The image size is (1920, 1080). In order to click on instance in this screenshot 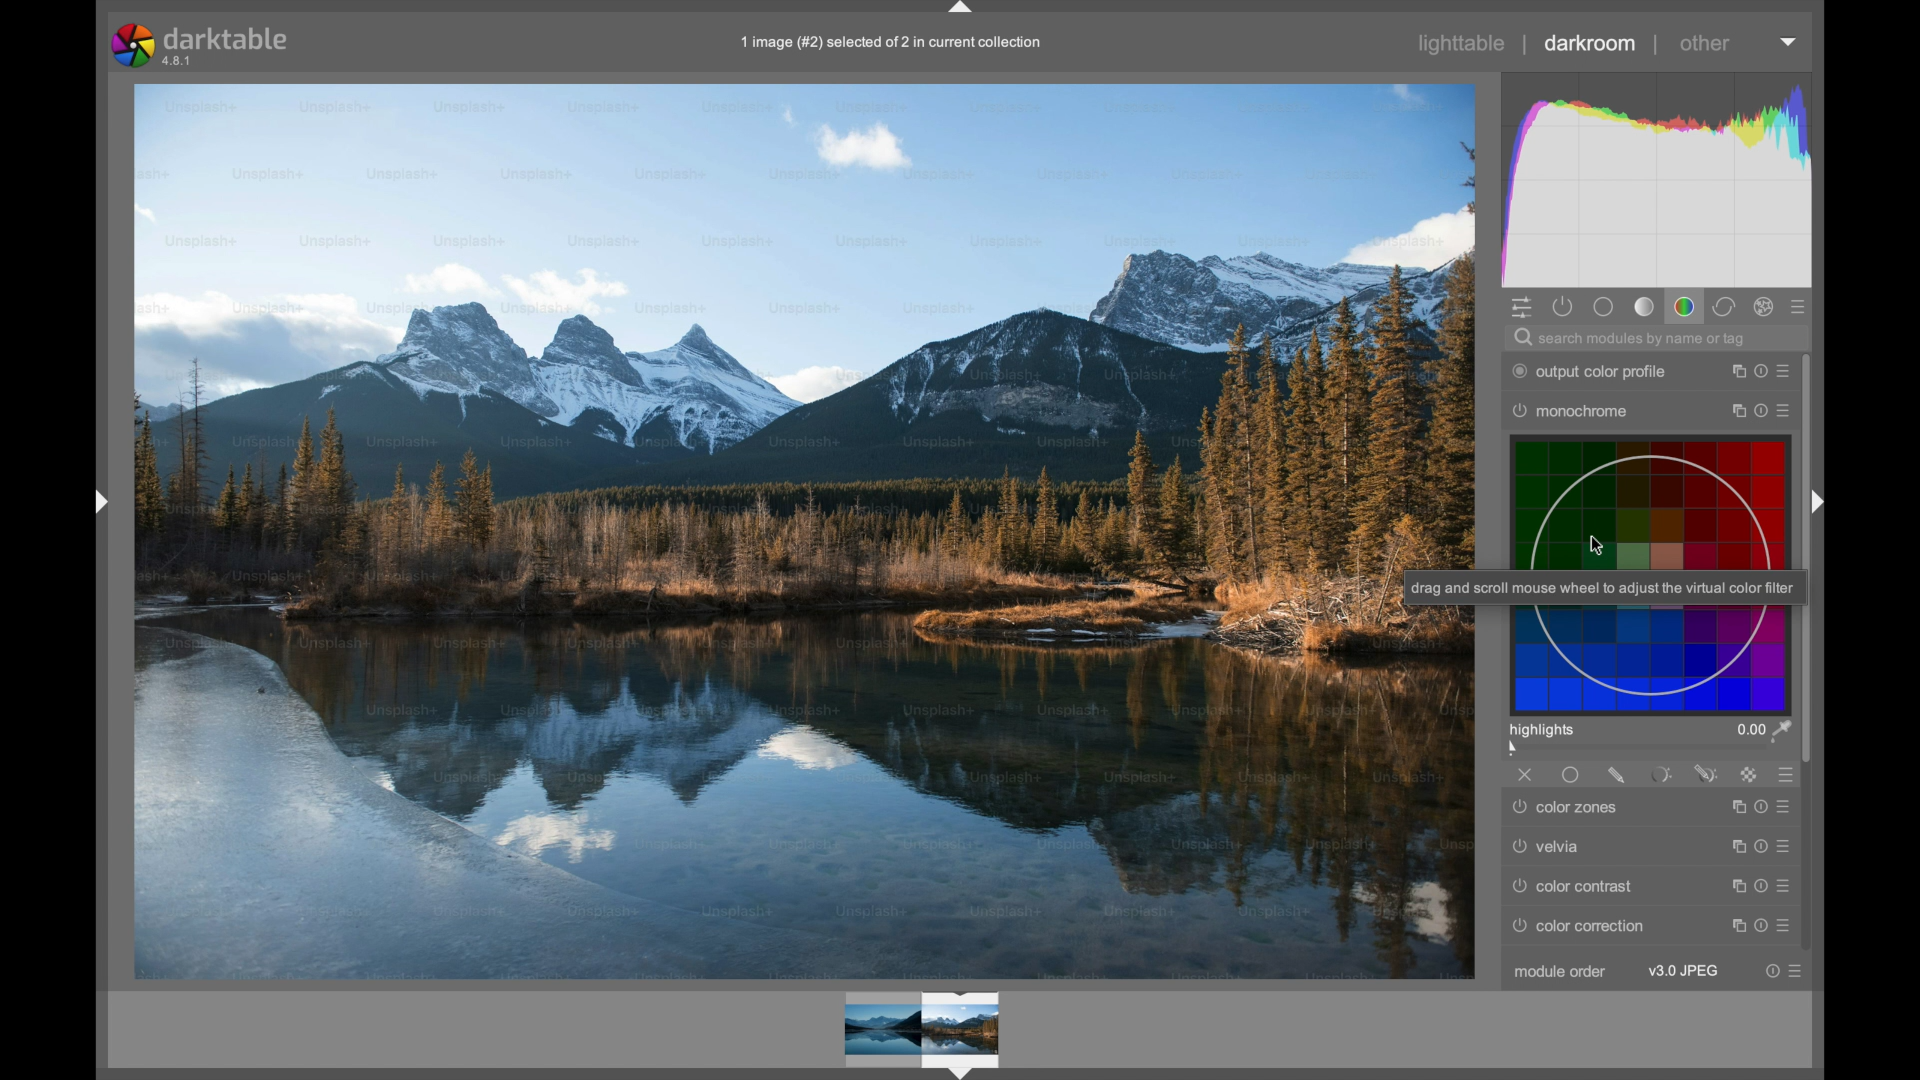, I will do `click(1735, 808)`.